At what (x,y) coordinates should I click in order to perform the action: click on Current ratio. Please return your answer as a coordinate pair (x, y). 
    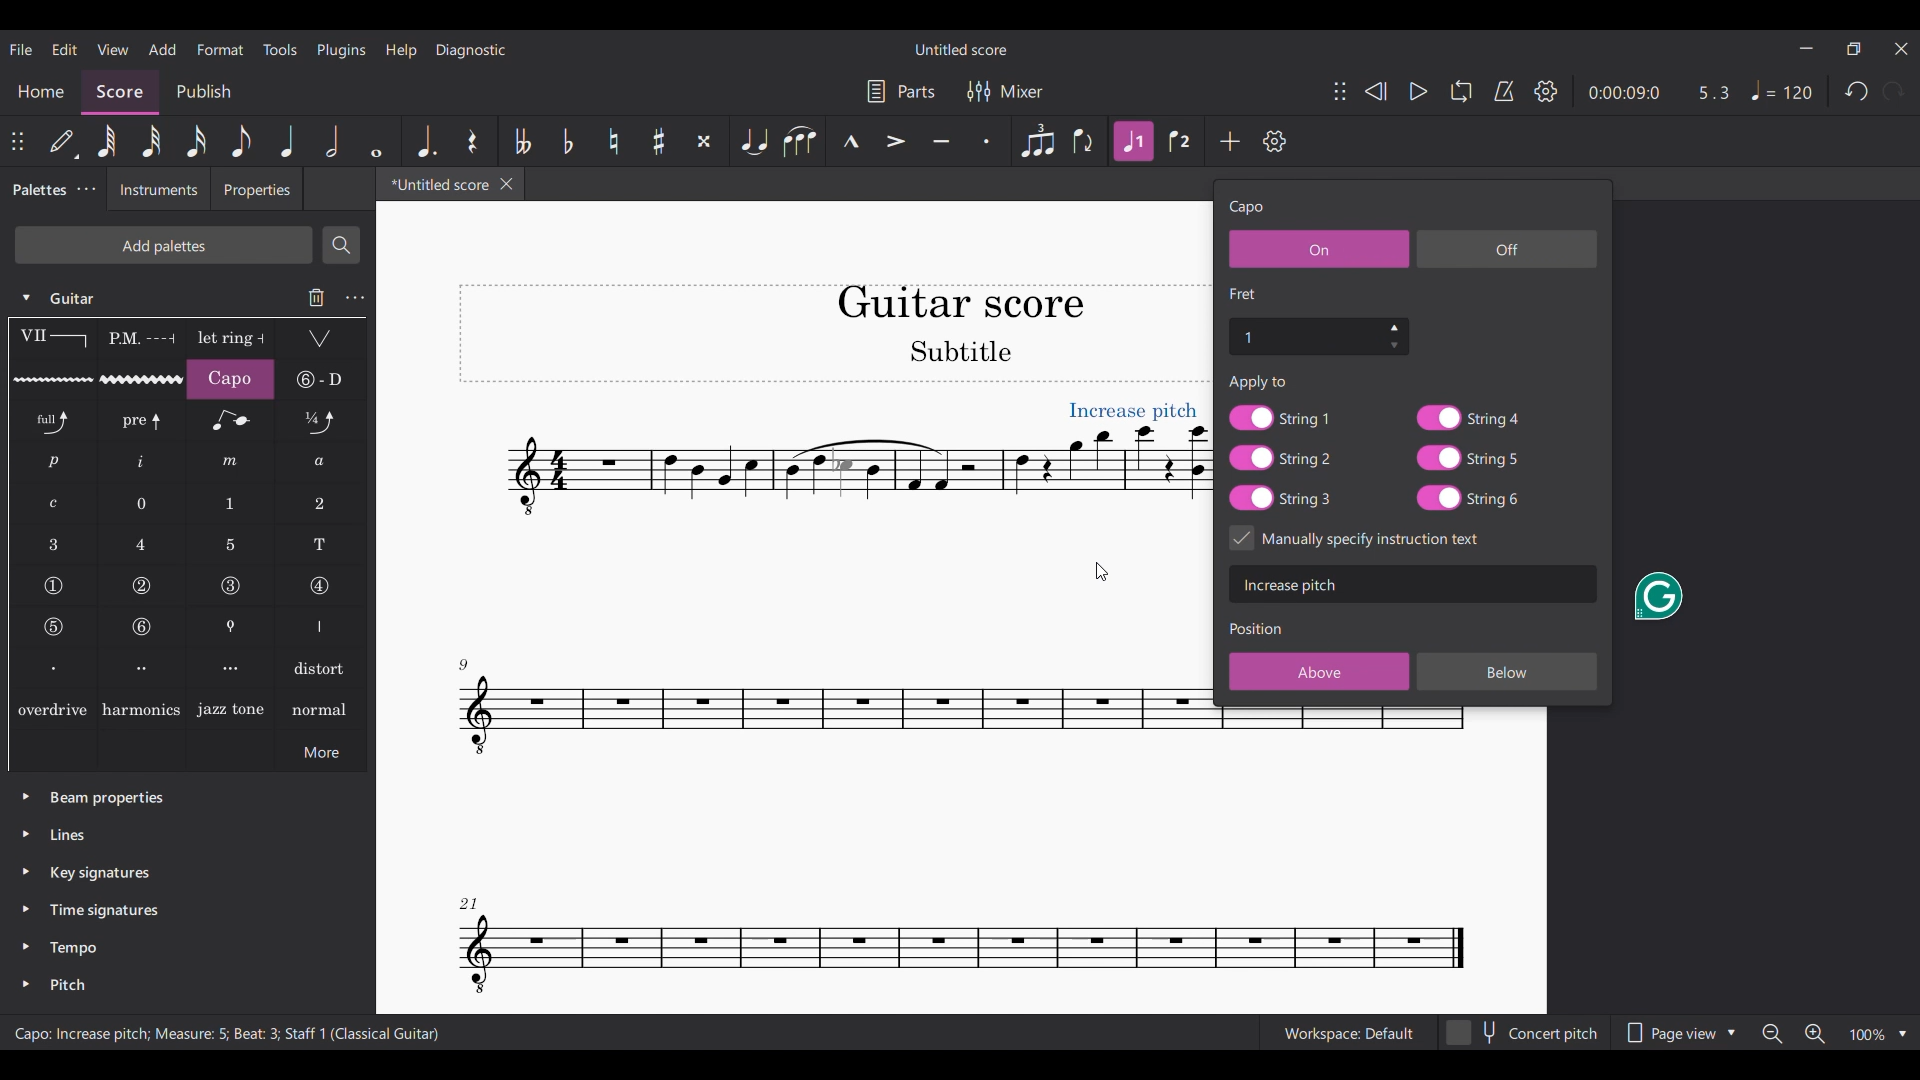
    Looking at the image, I should click on (1714, 93).